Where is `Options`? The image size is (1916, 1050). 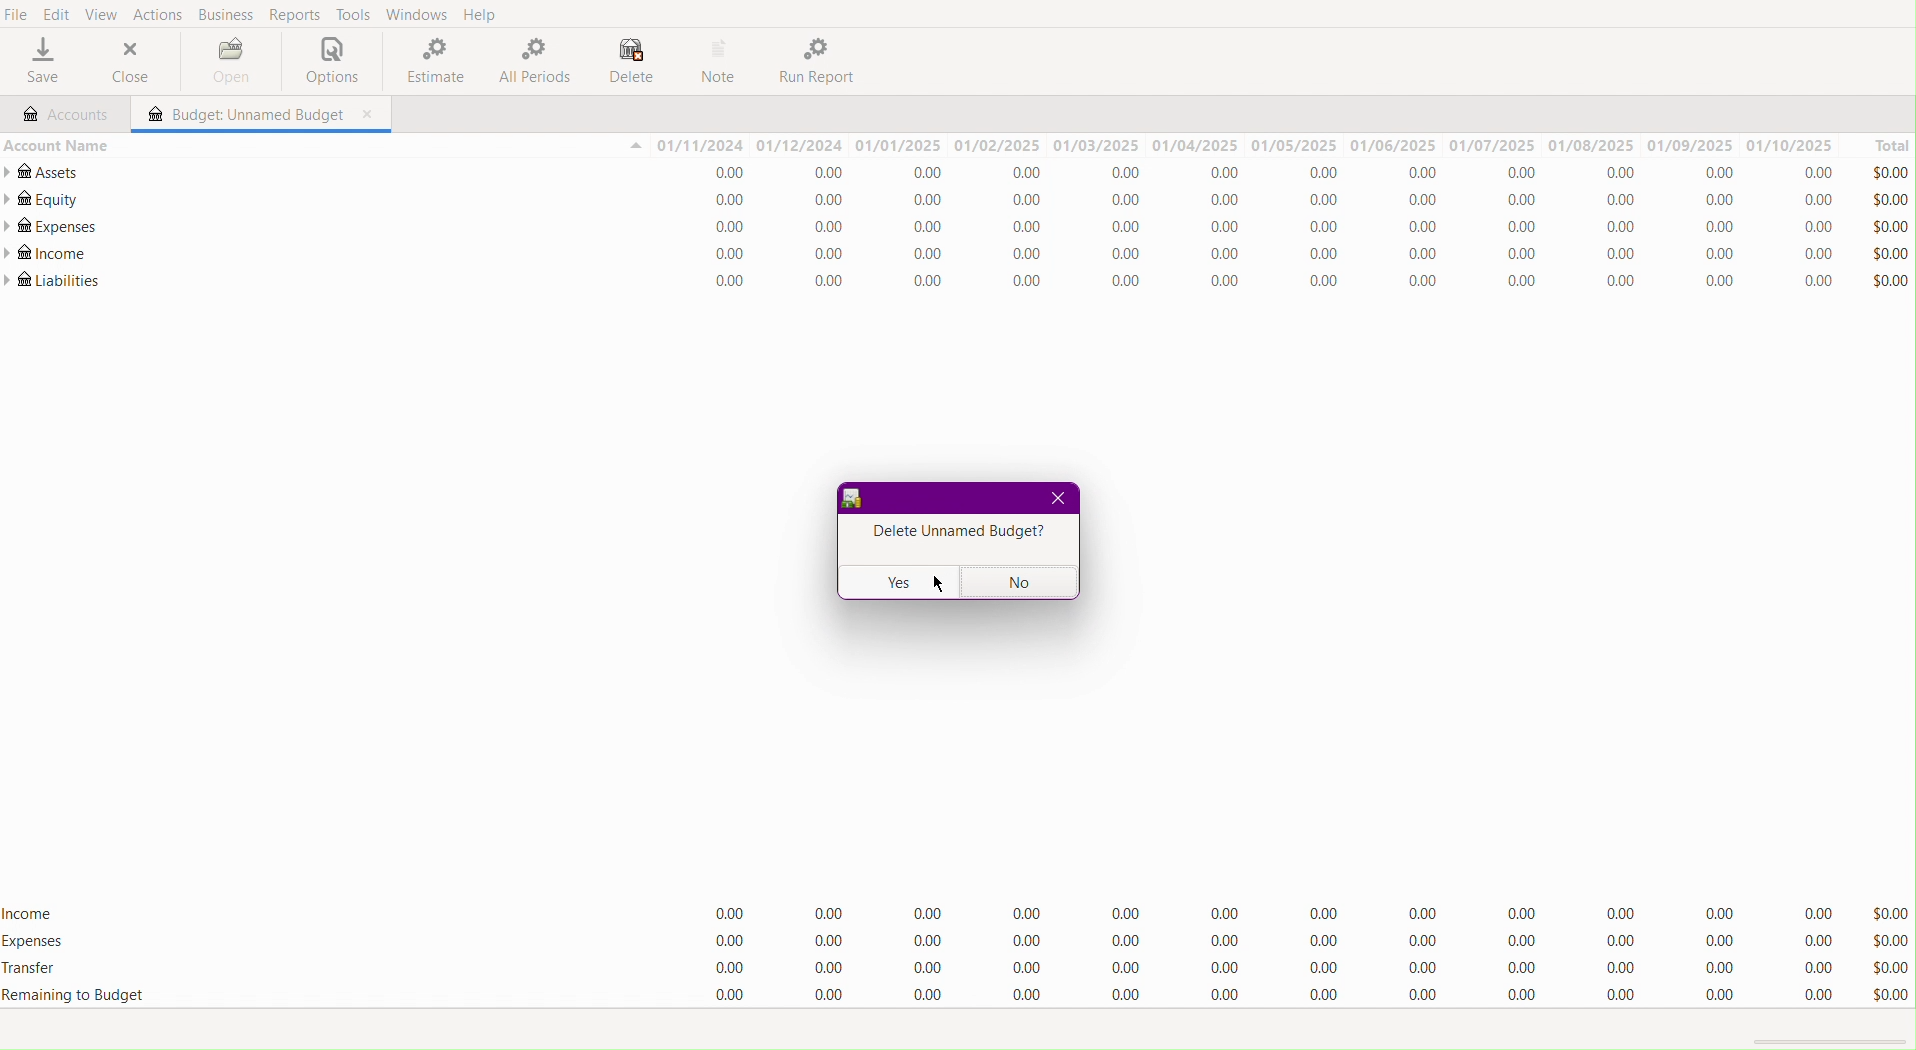
Options is located at coordinates (327, 62).